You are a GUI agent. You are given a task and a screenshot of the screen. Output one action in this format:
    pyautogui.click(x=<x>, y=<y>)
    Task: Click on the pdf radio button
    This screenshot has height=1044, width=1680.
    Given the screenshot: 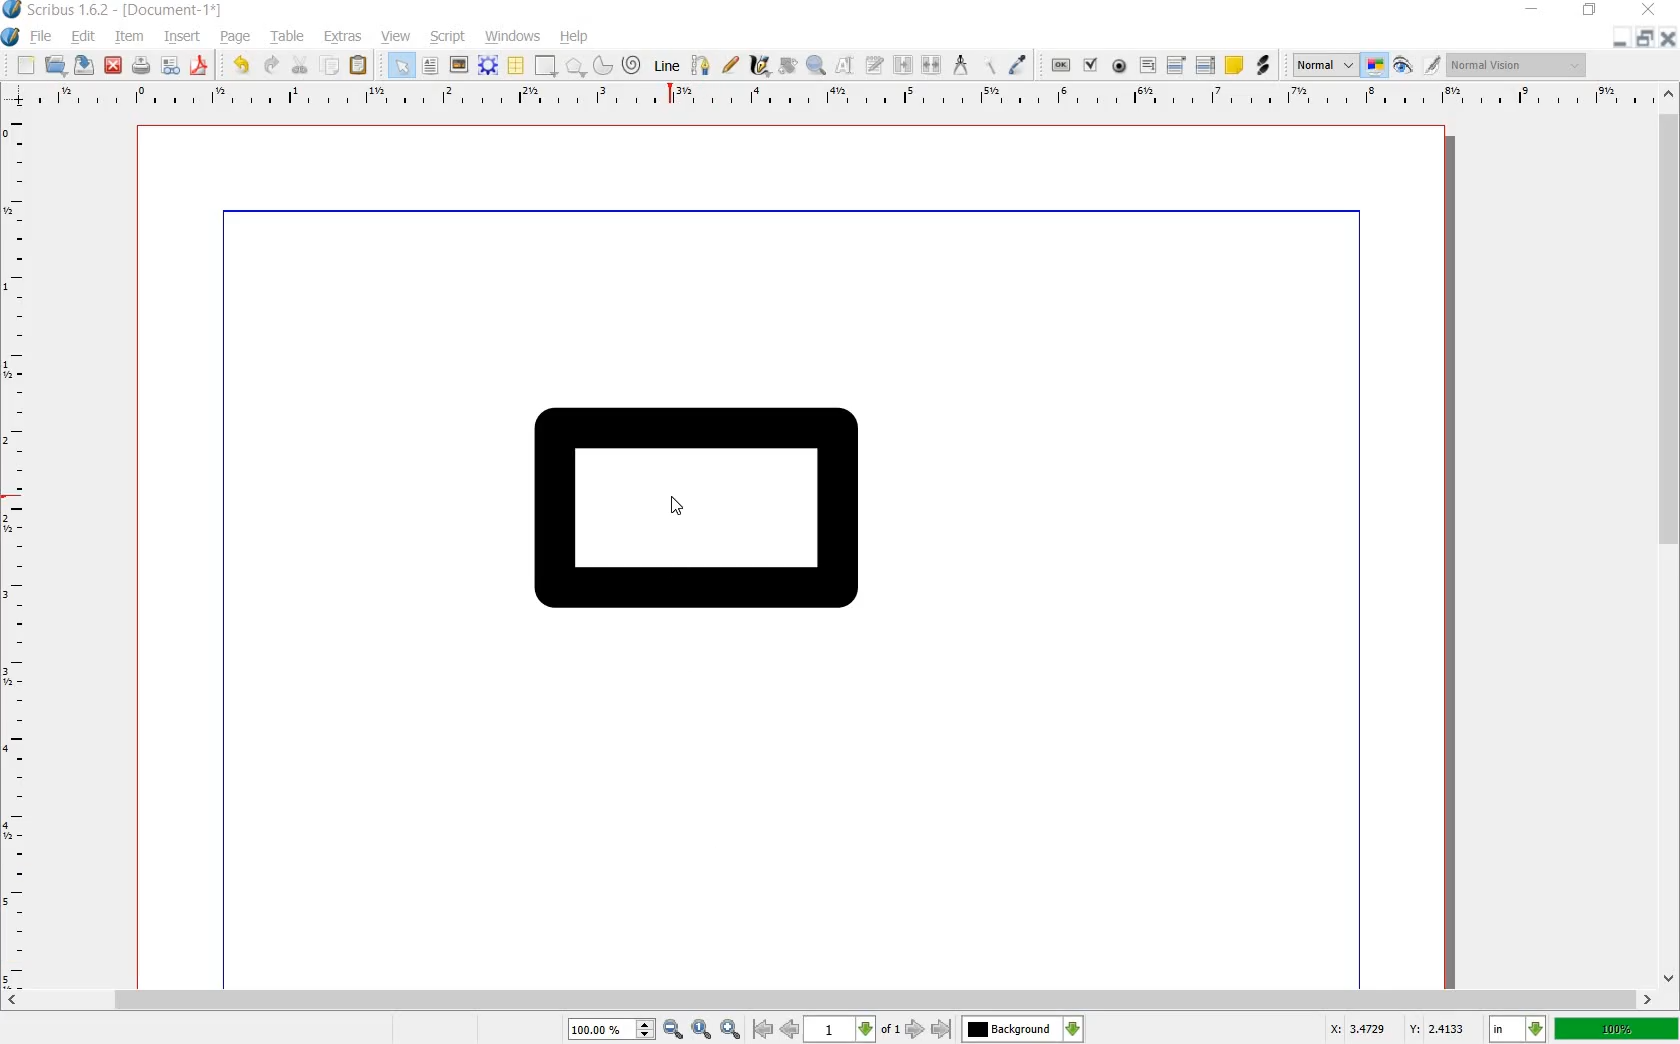 What is the action you would take?
    pyautogui.click(x=1121, y=66)
    